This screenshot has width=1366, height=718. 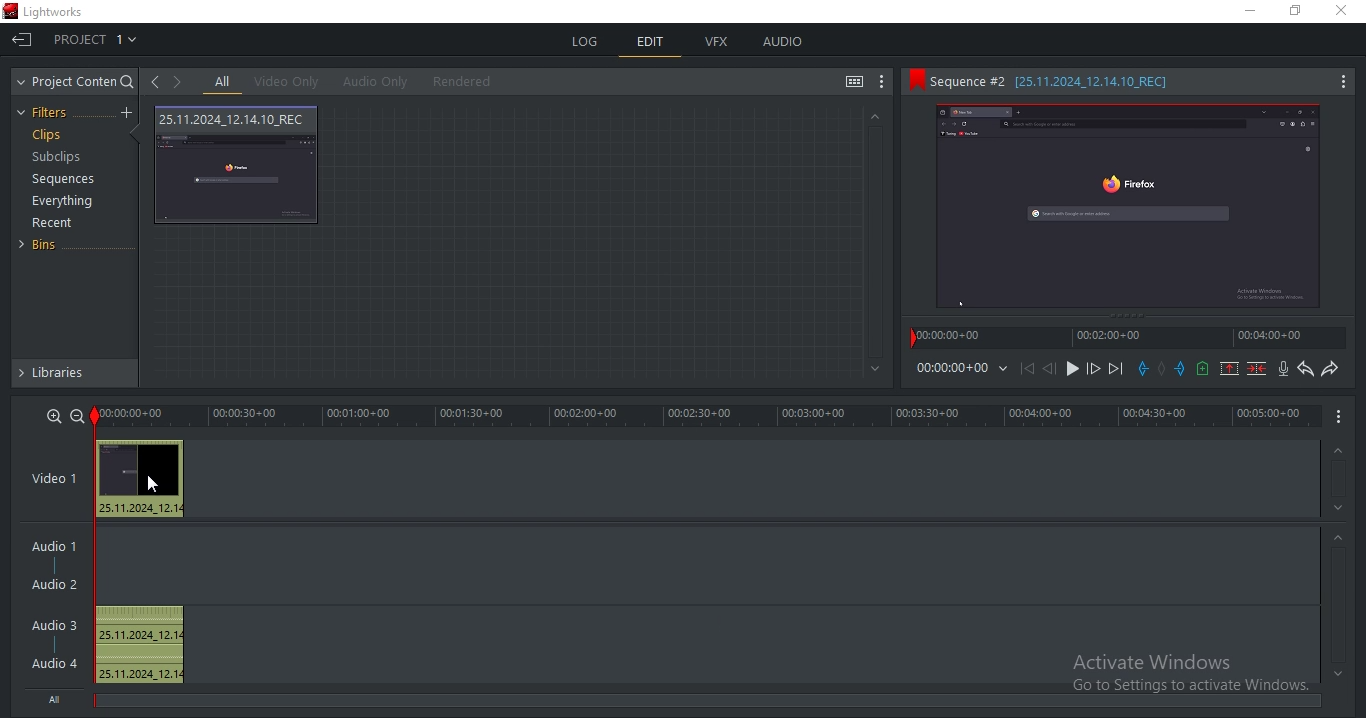 I want to click on clips, so click(x=50, y=136).